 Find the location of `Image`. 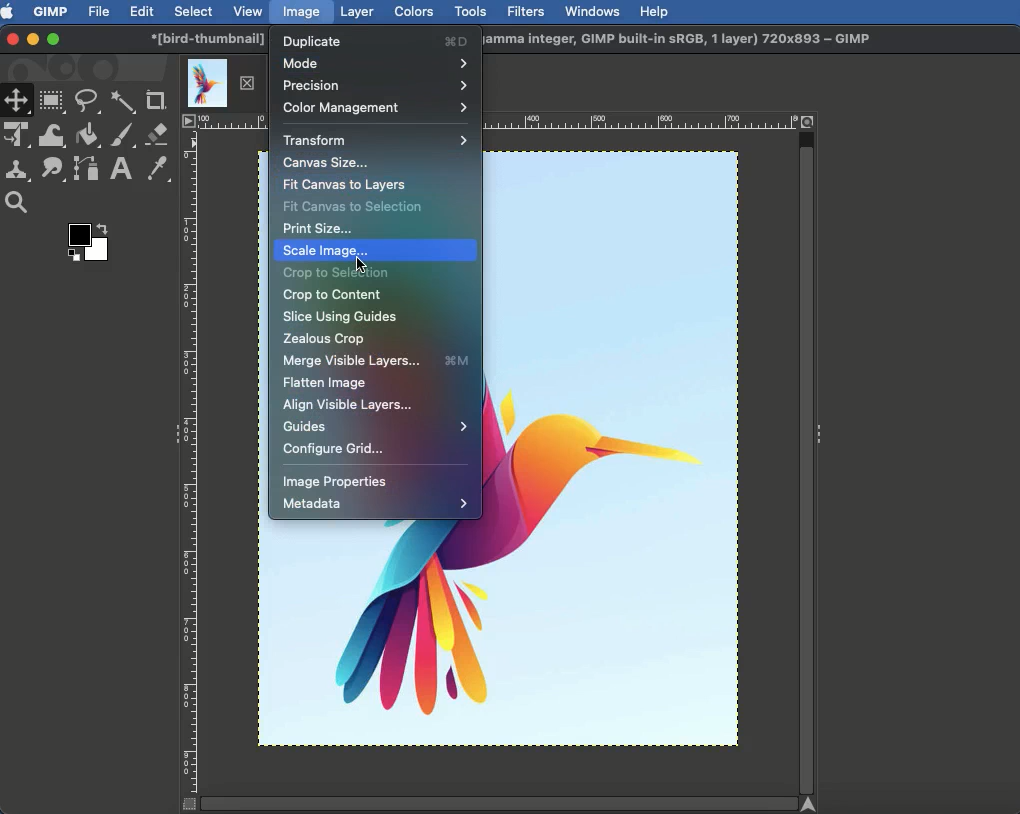

Image is located at coordinates (301, 13).